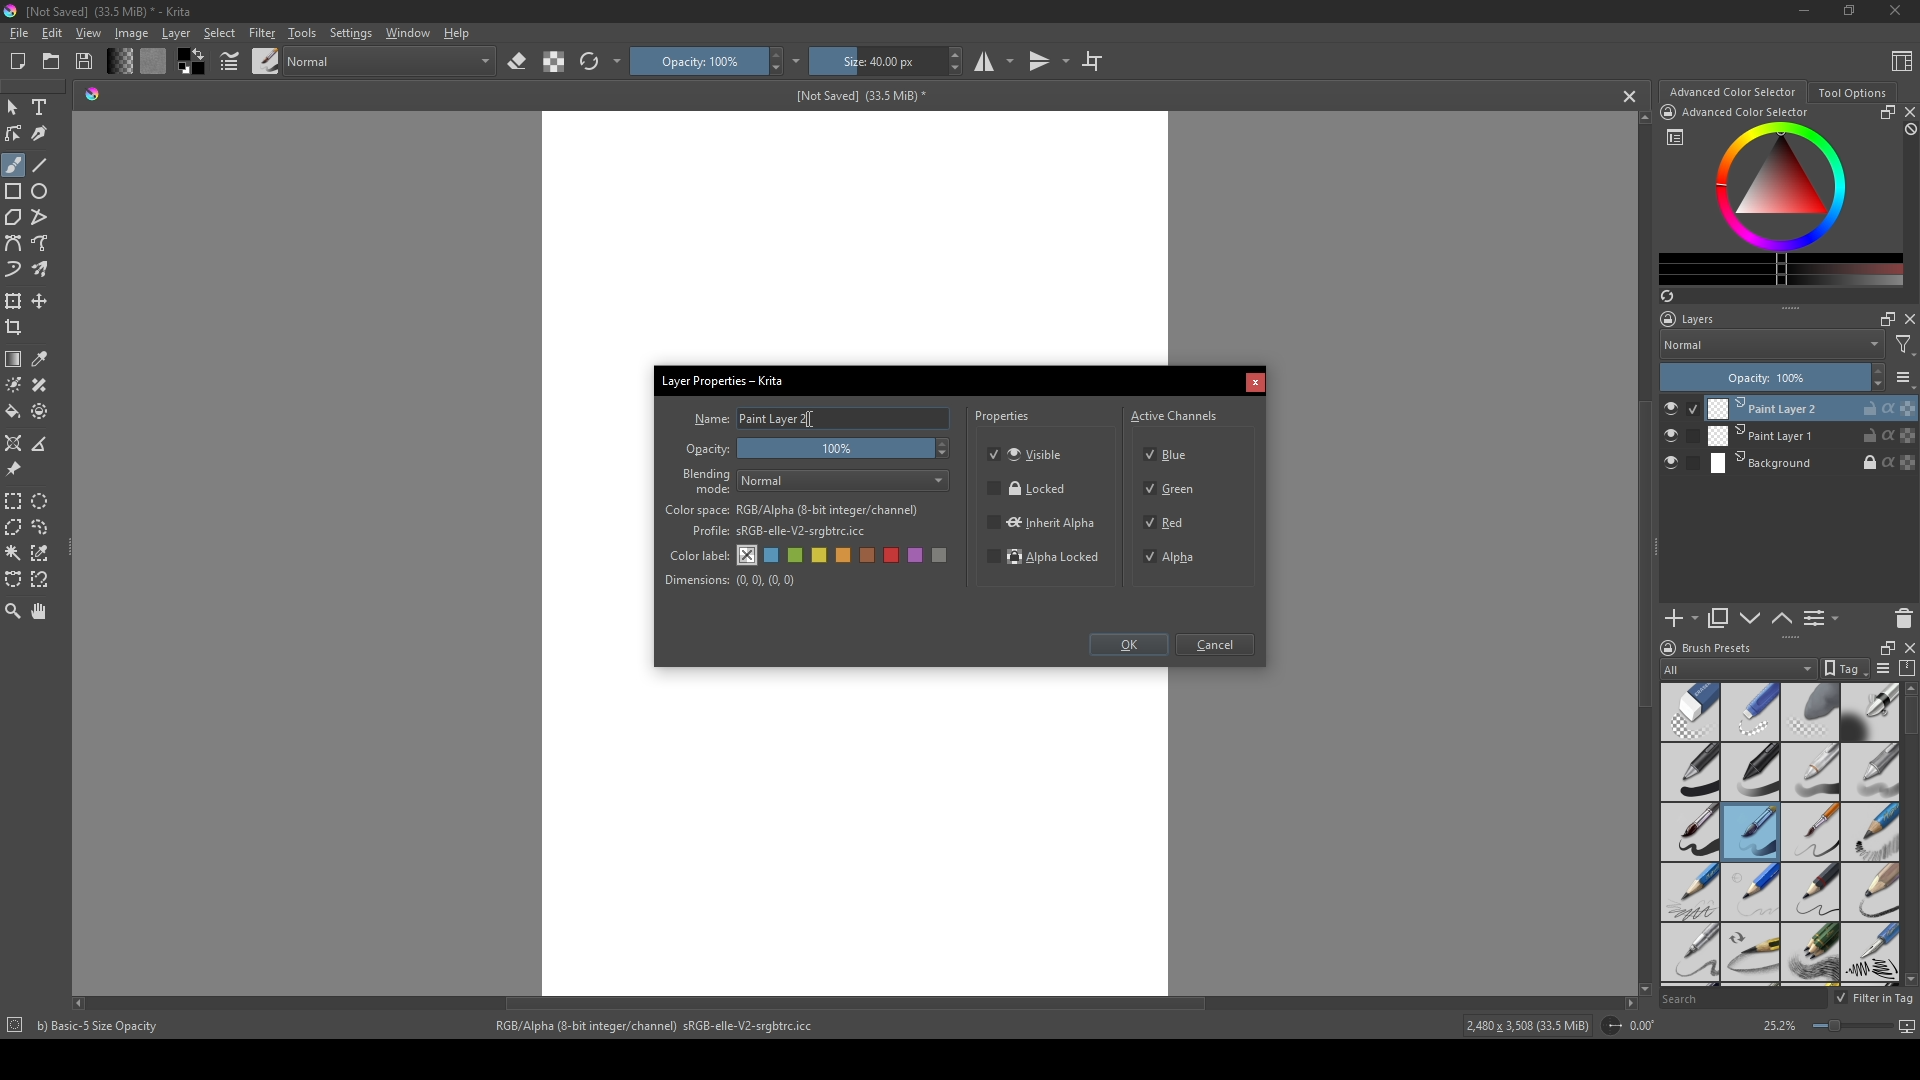 This screenshot has width=1920, height=1080. Describe the element at coordinates (350, 33) in the screenshot. I see `Settings` at that location.